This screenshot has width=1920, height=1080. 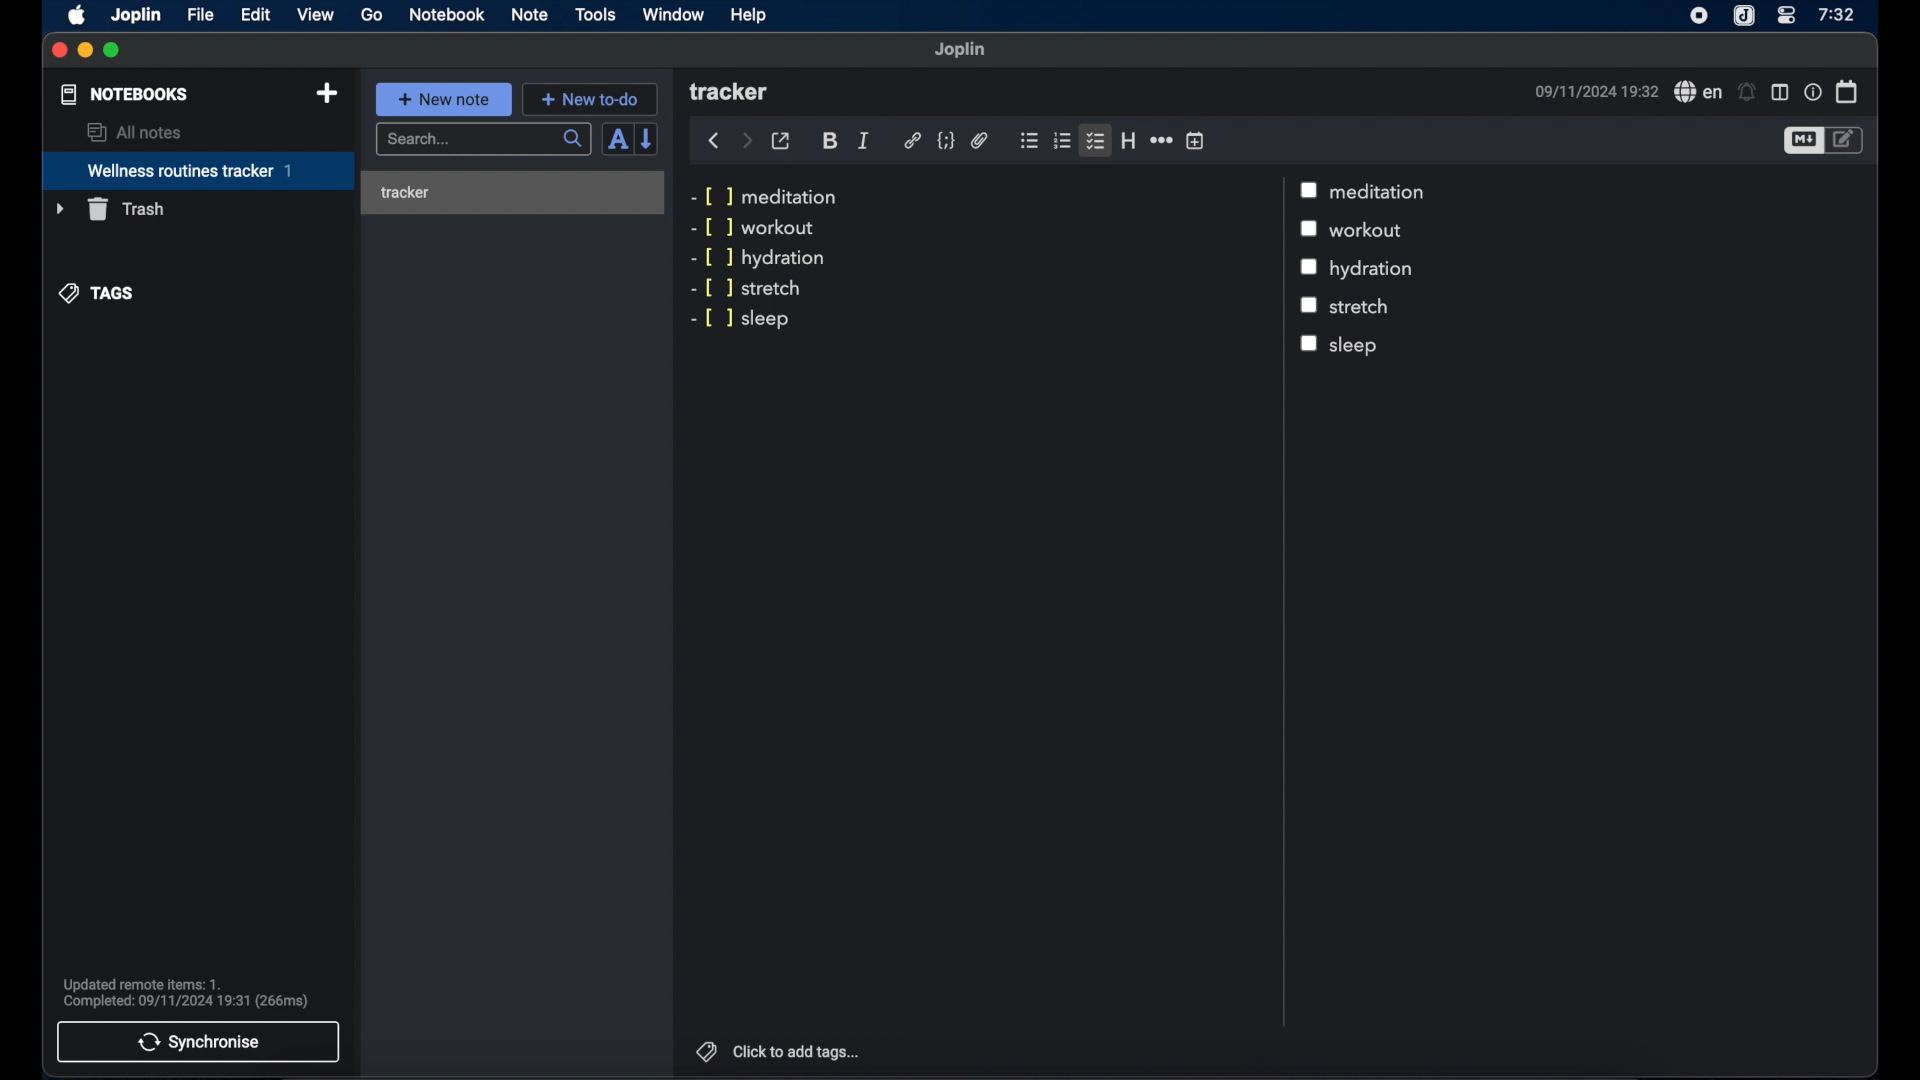 What do you see at coordinates (731, 93) in the screenshot?
I see `tracker` at bounding box center [731, 93].